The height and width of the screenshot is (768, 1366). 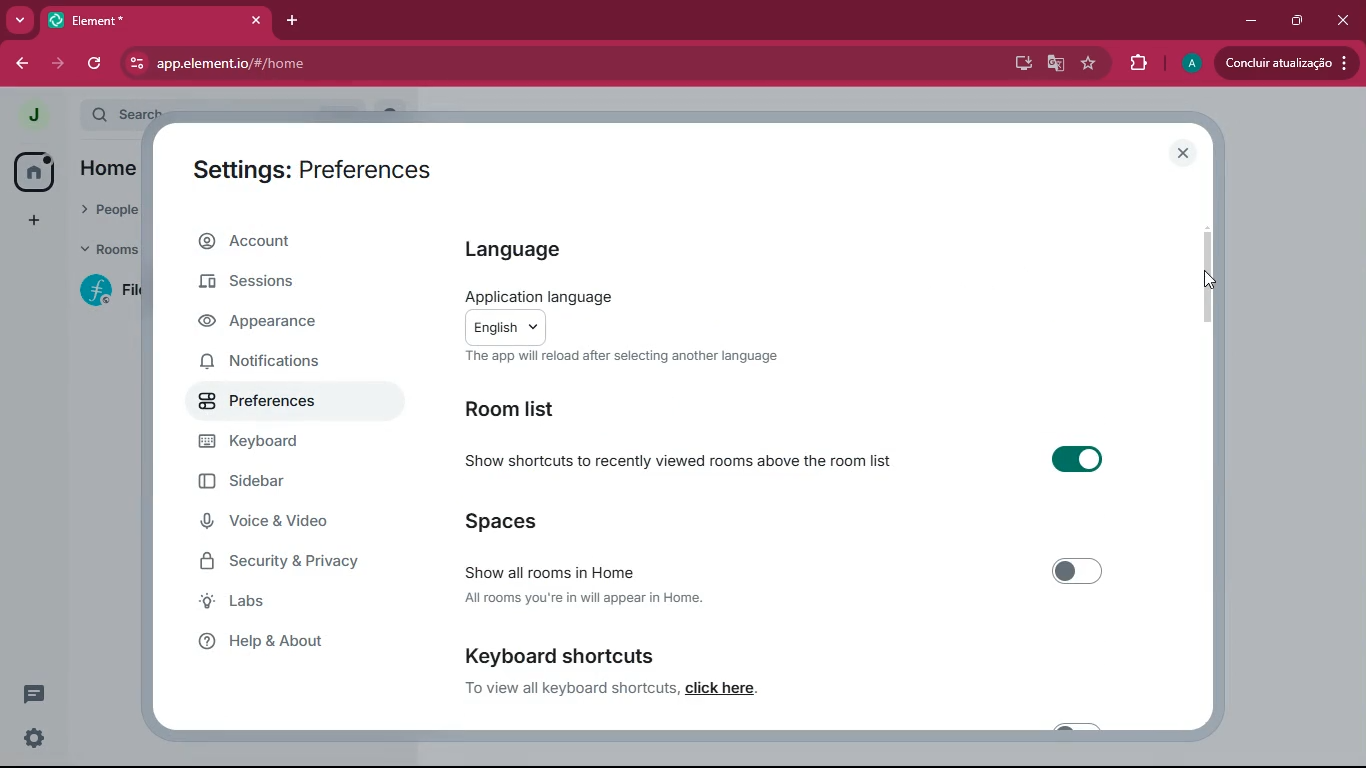 What do you see at coordinates (522, 519) in the screenshot?
I see `spaces` at bounding box center [522, 519].